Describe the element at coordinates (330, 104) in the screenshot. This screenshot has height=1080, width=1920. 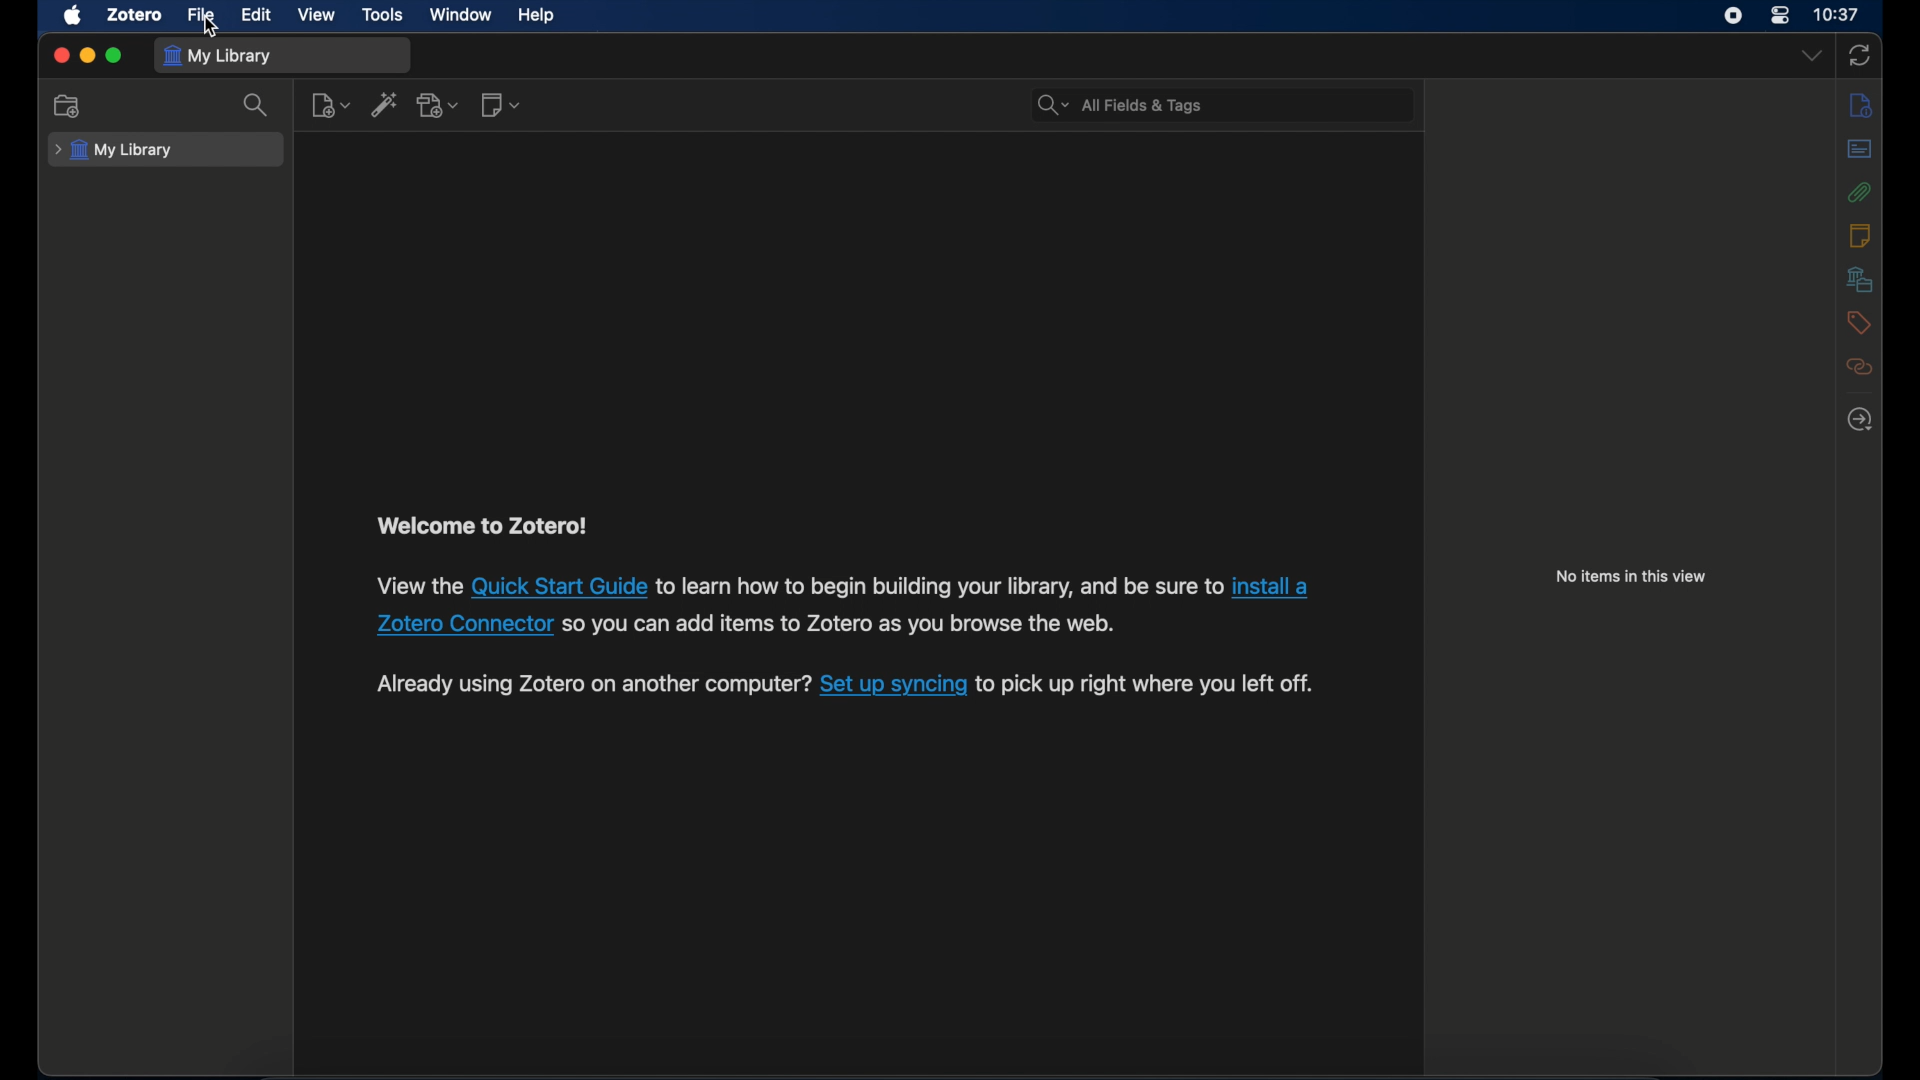
I see `new item` at that location.